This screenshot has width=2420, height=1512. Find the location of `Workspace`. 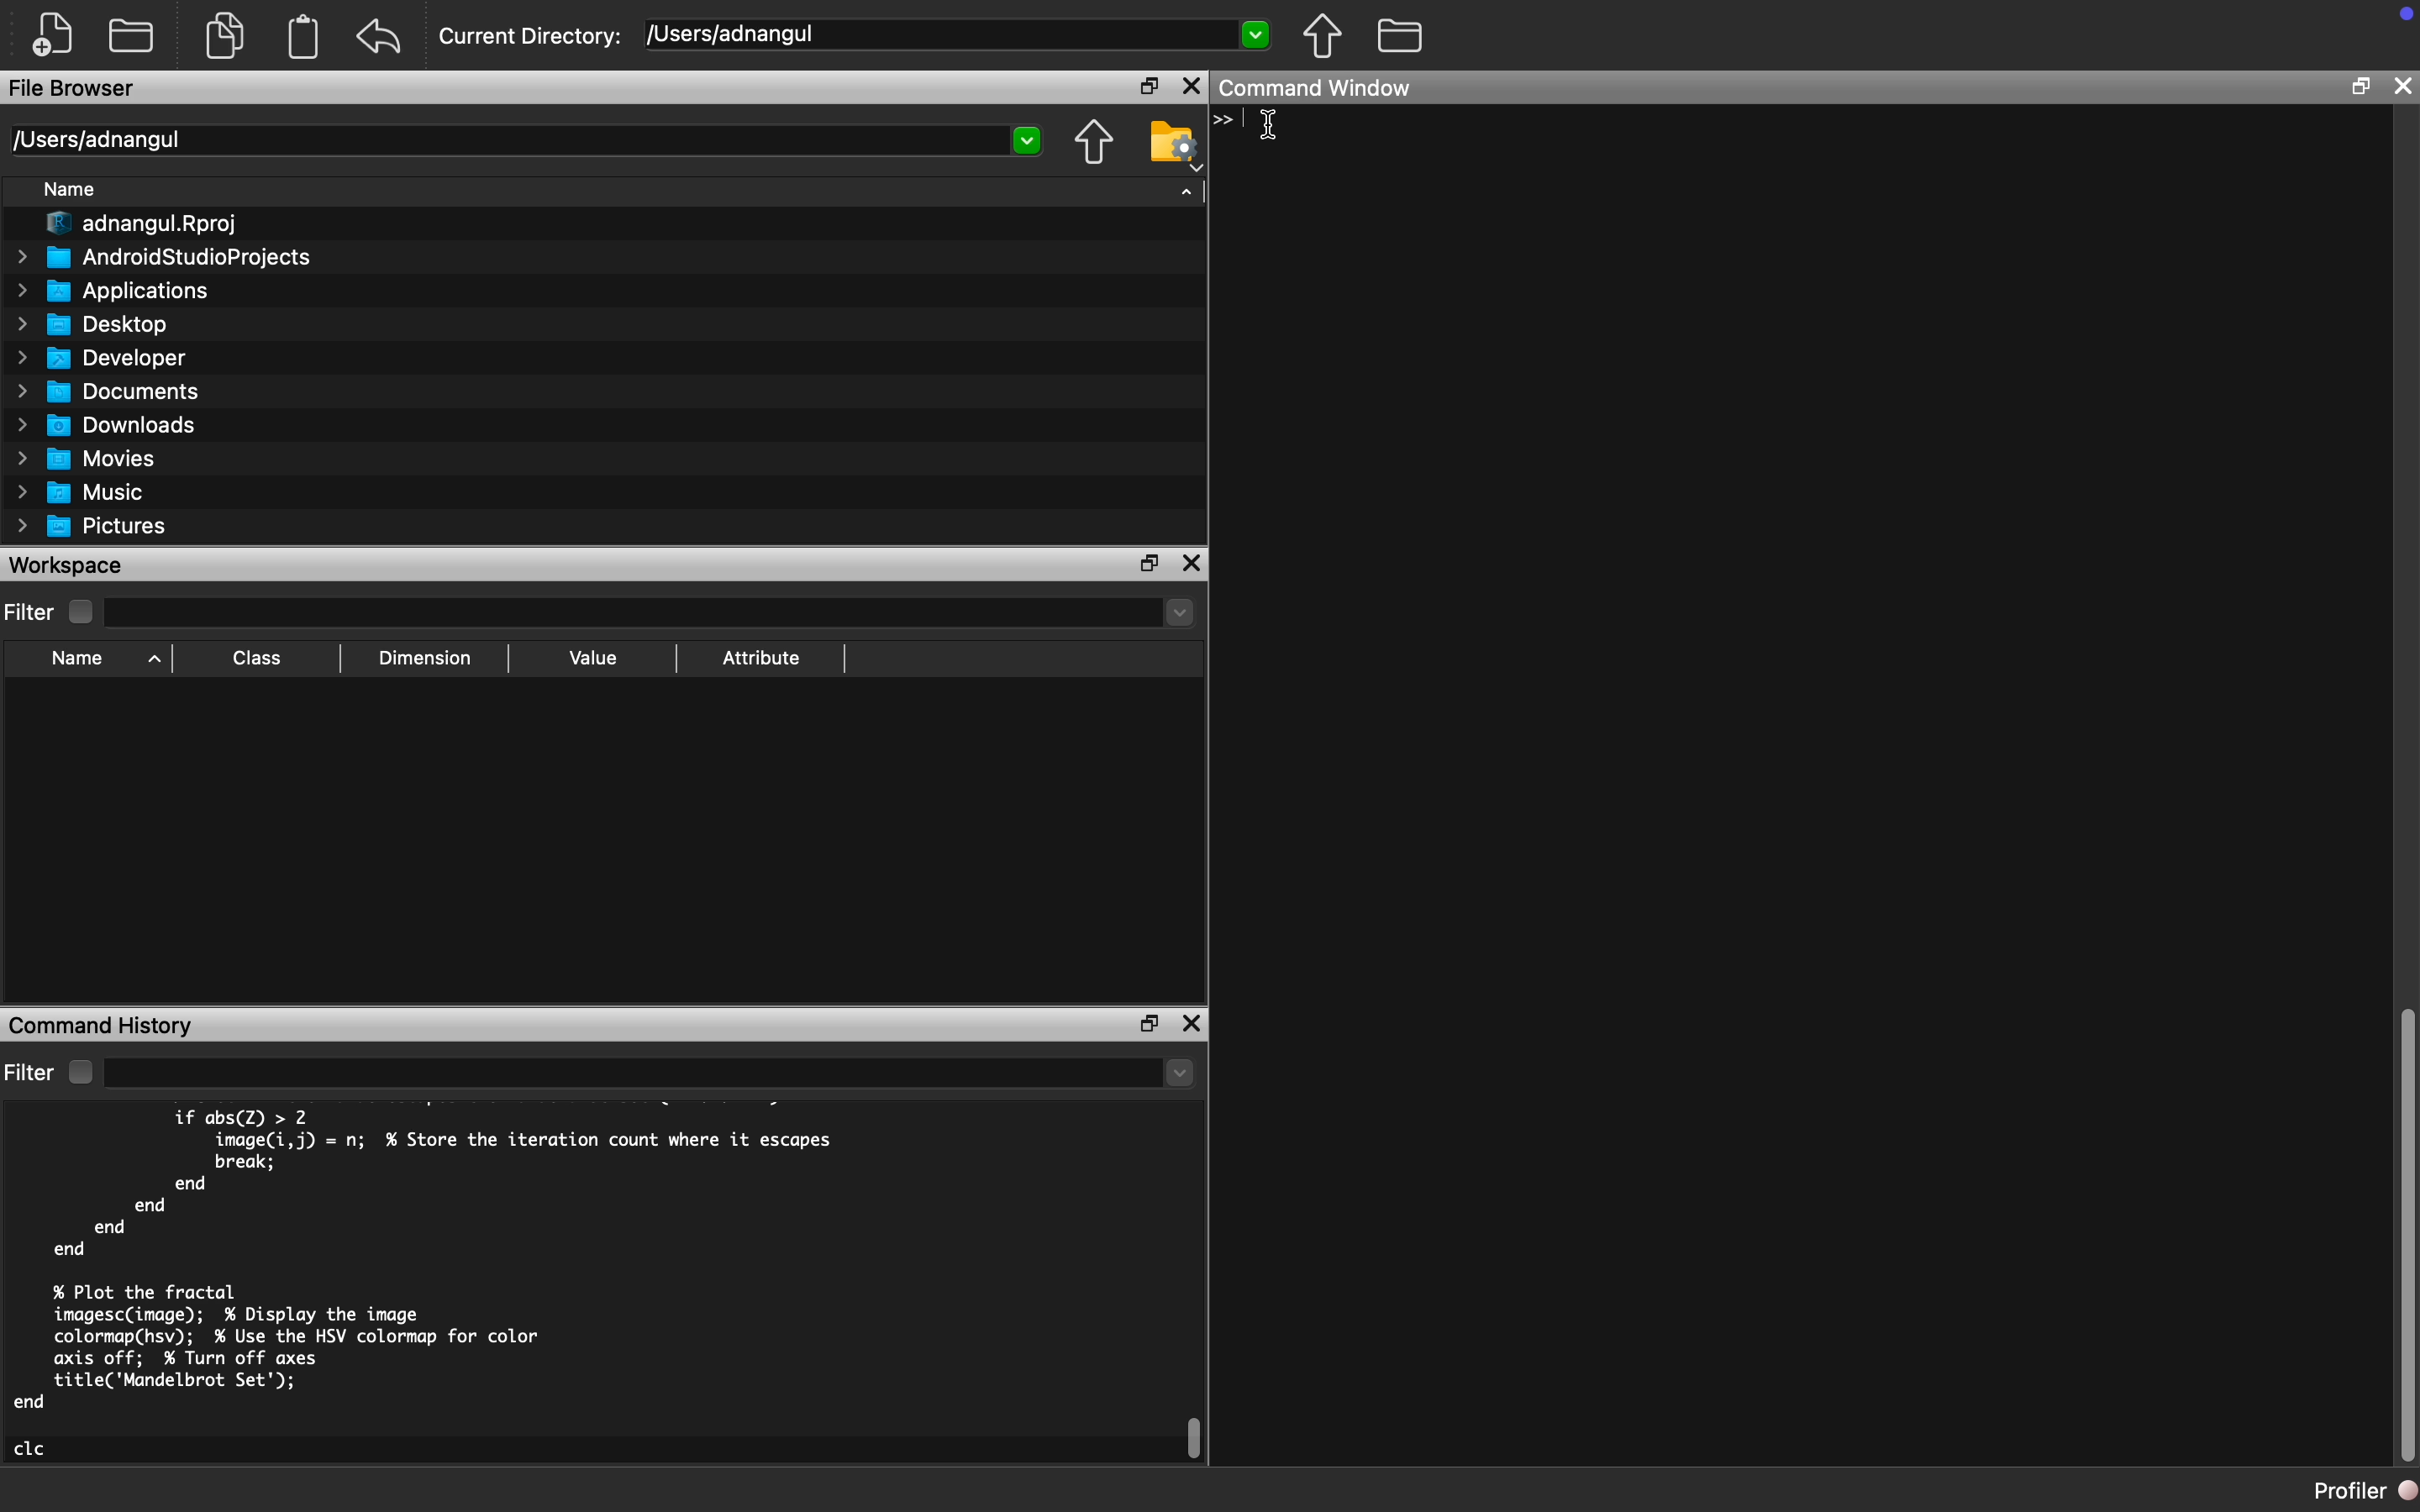

Workspace is located at coordinates (71, 565).